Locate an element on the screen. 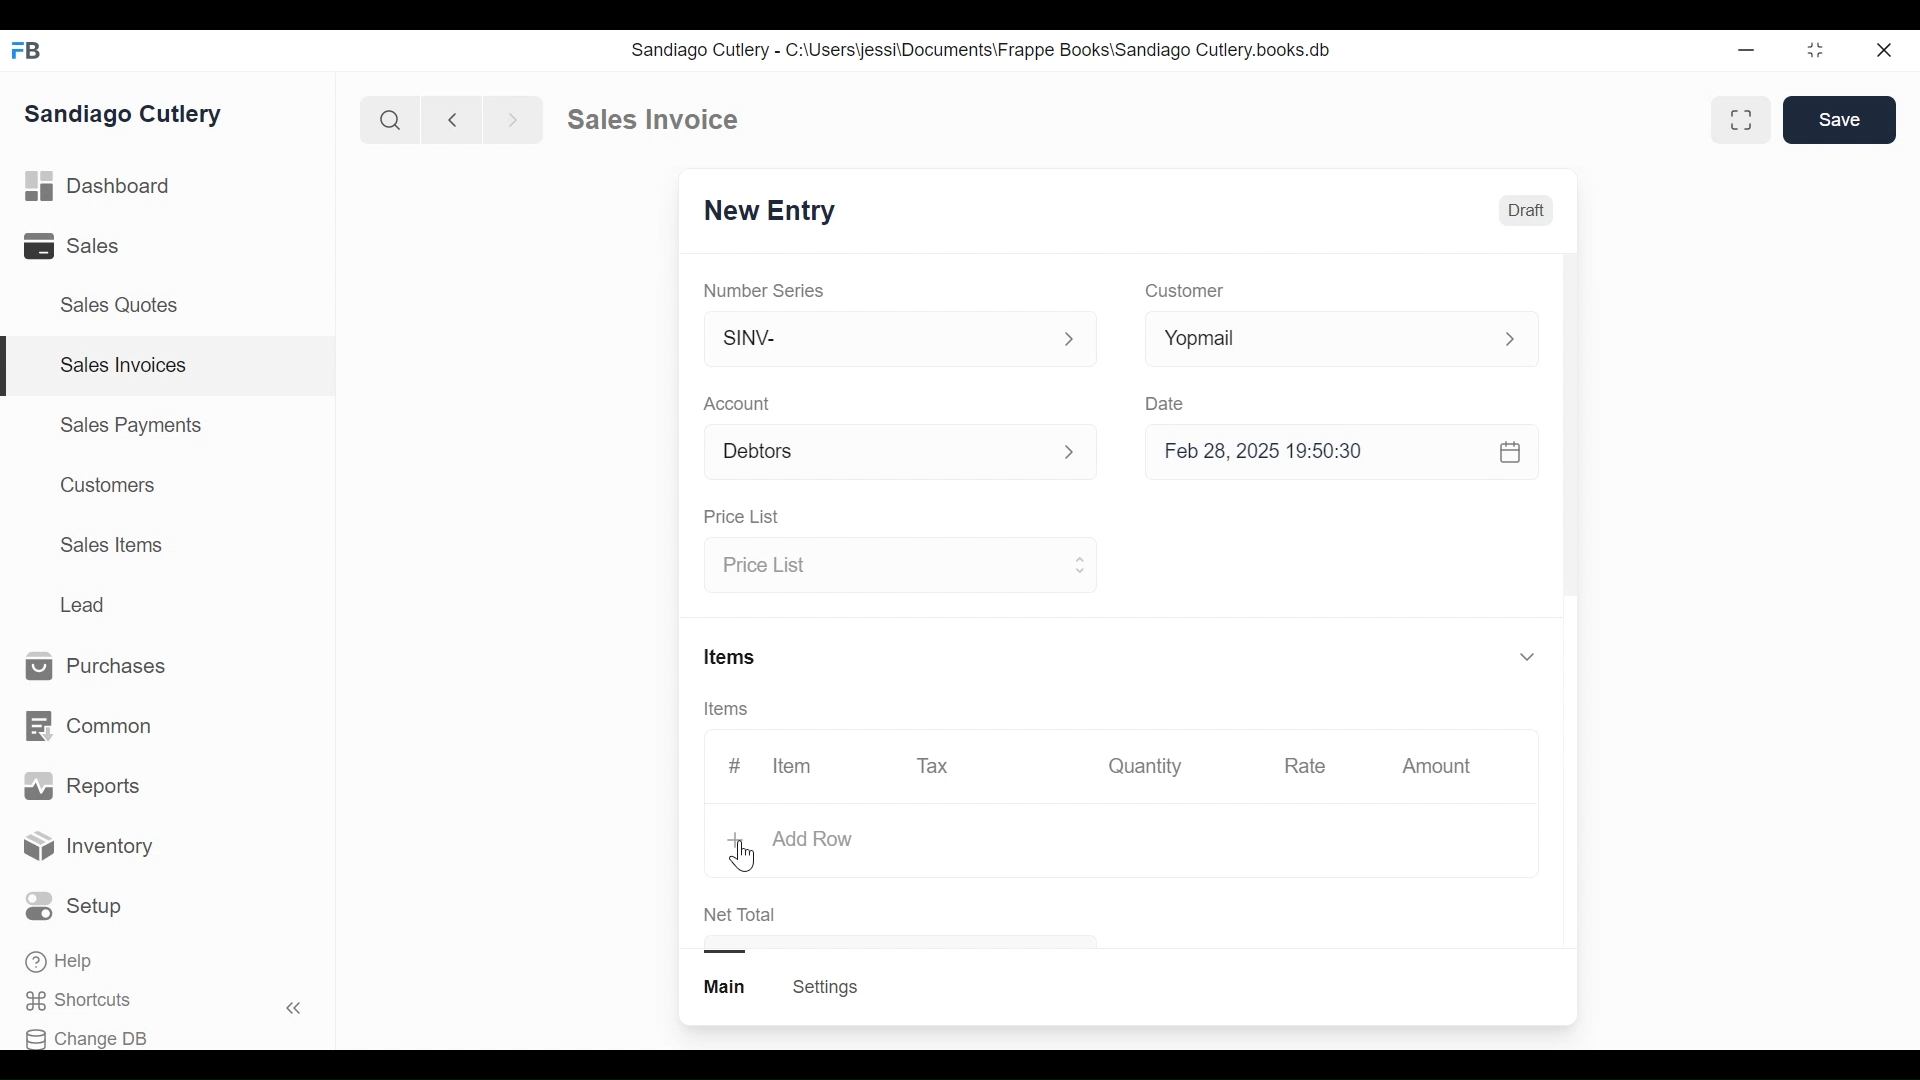 This screenshot has width=1920, height=1080. Sales Invoice is located at coordinates (652, 120).